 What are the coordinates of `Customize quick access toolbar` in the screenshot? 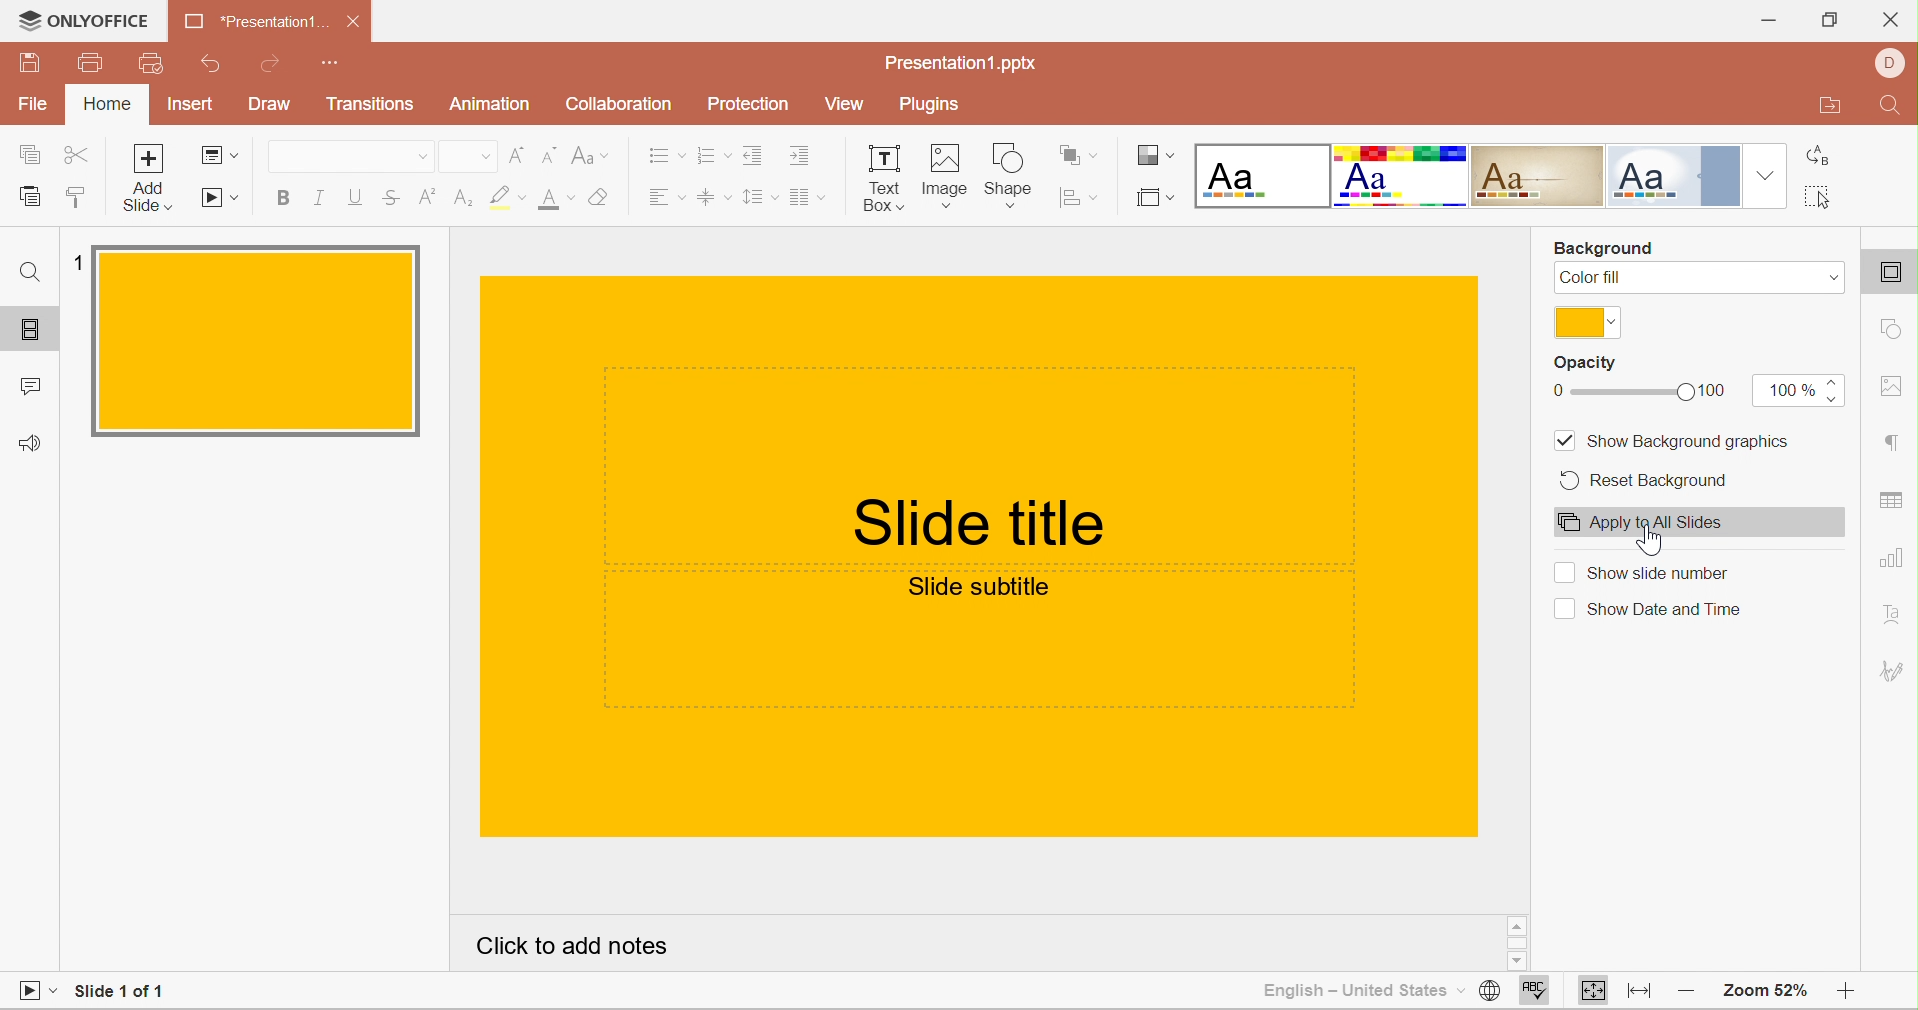 It's located at (338, 63).